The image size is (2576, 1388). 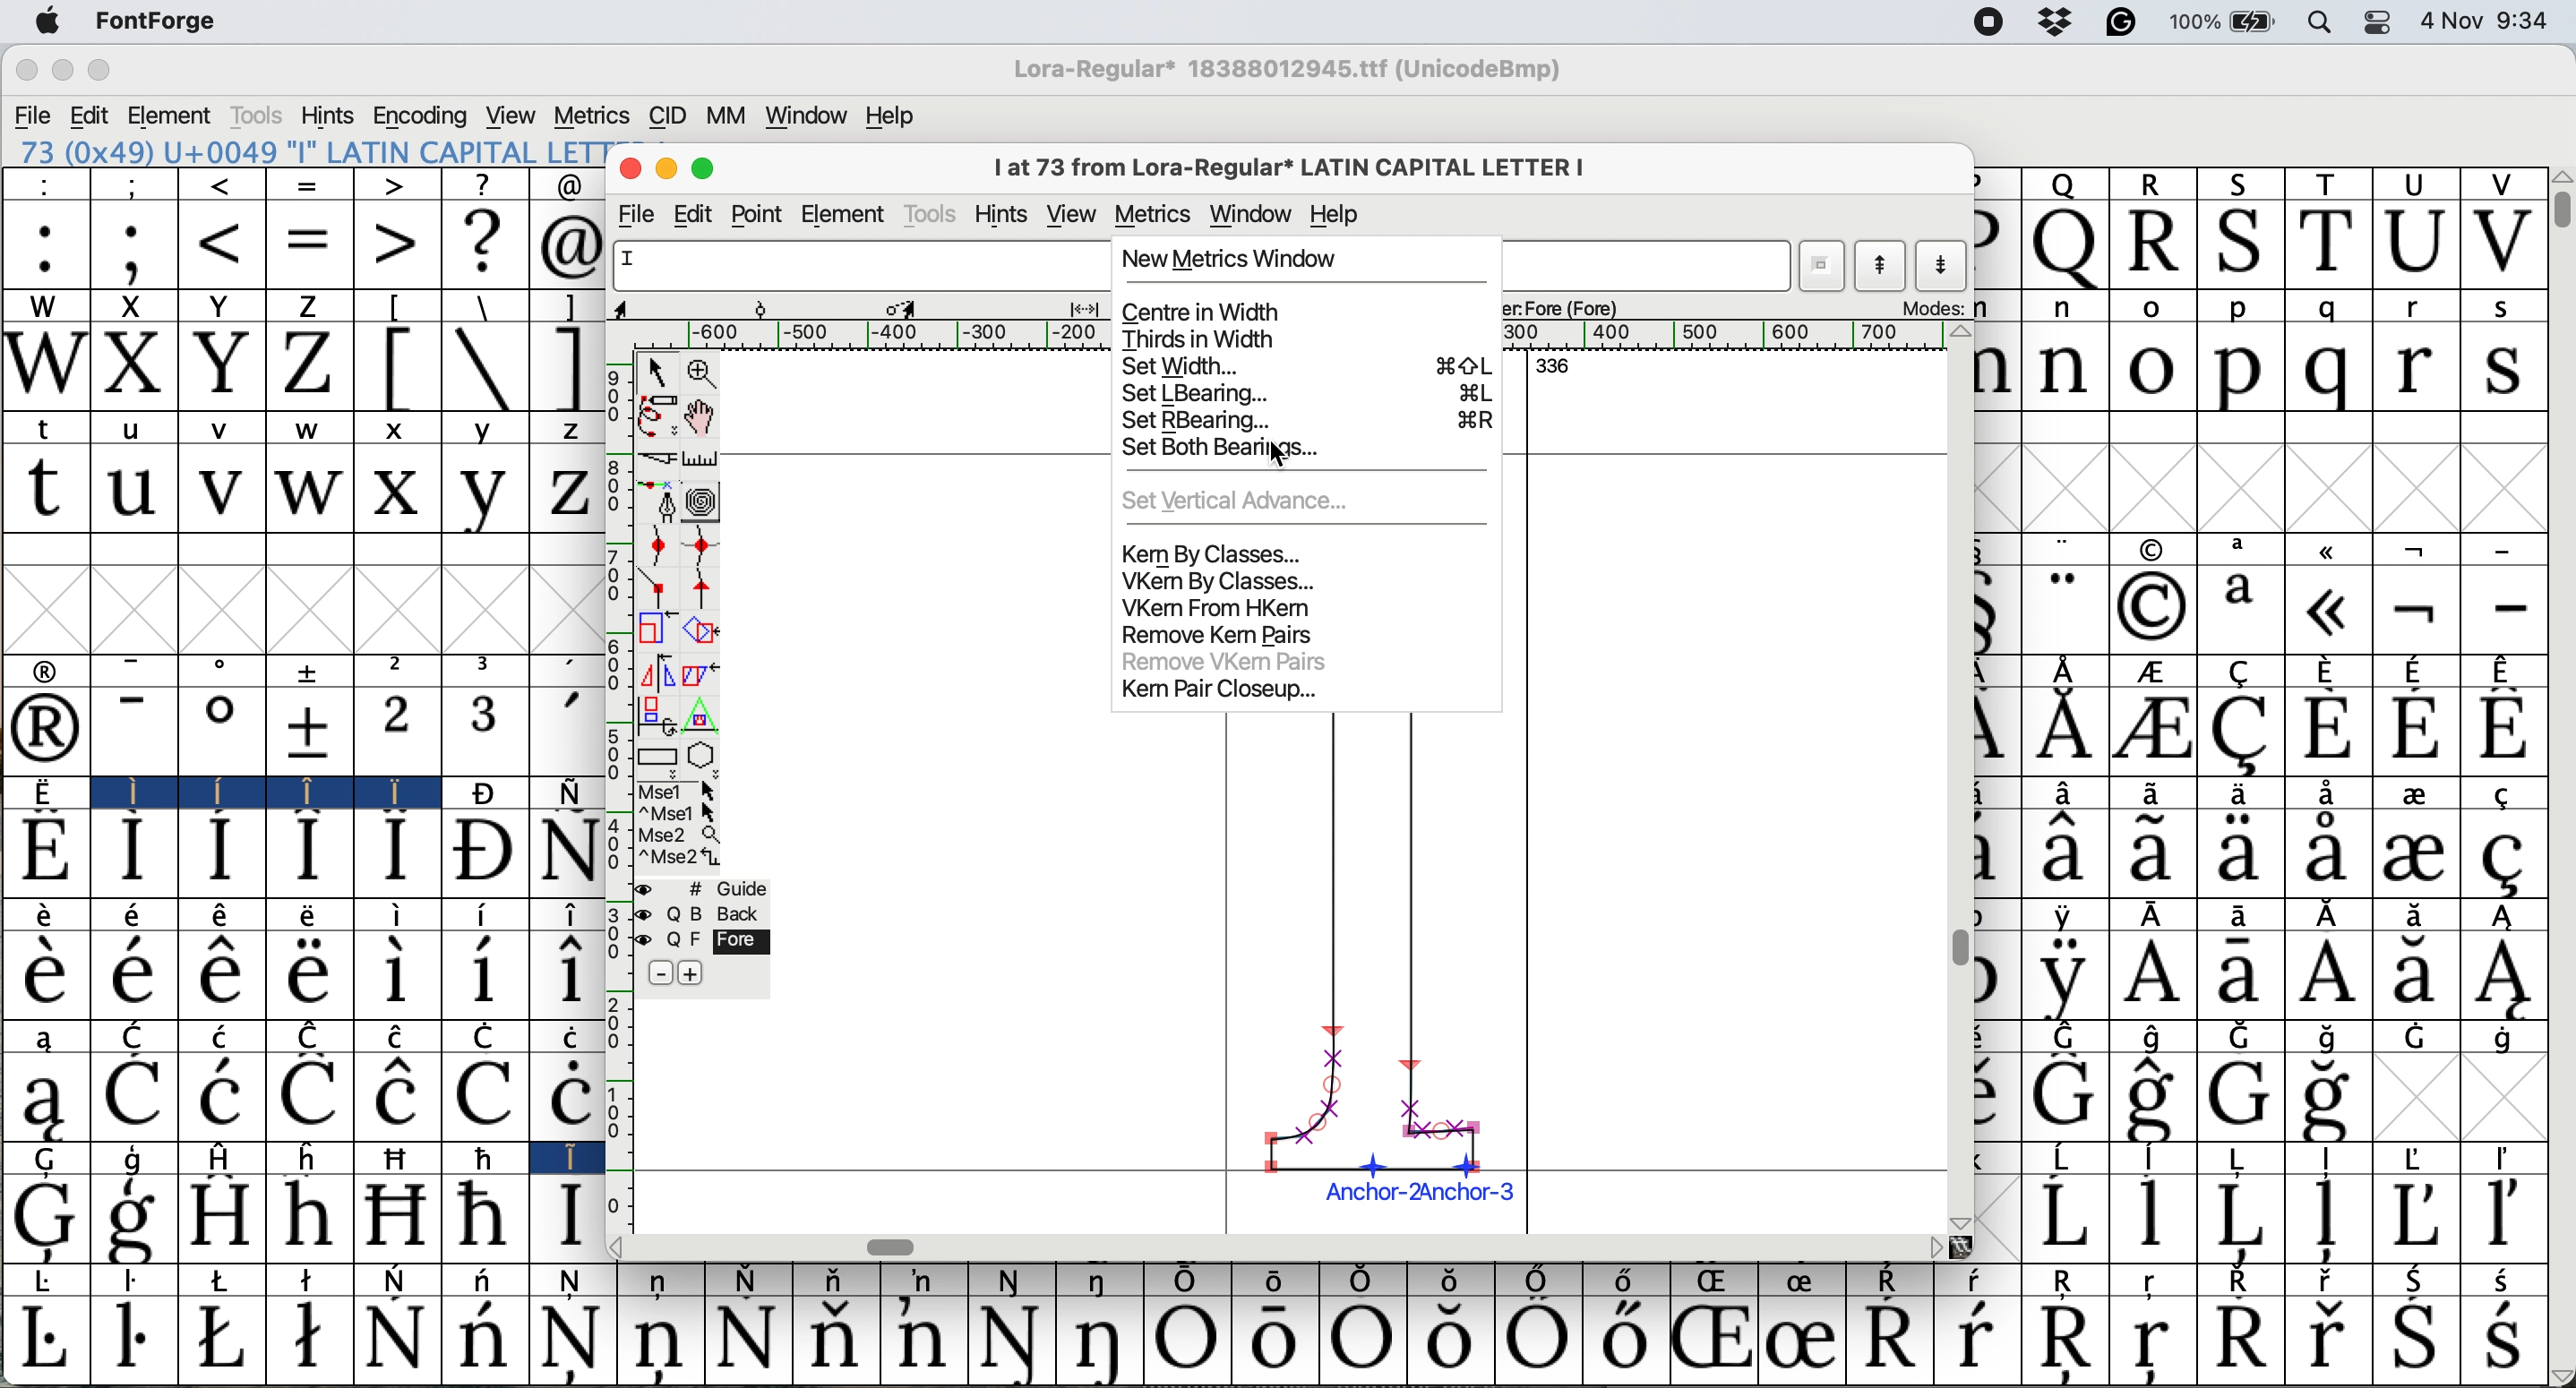 I want to click on Symbol, so click(x=2155, y=1345).